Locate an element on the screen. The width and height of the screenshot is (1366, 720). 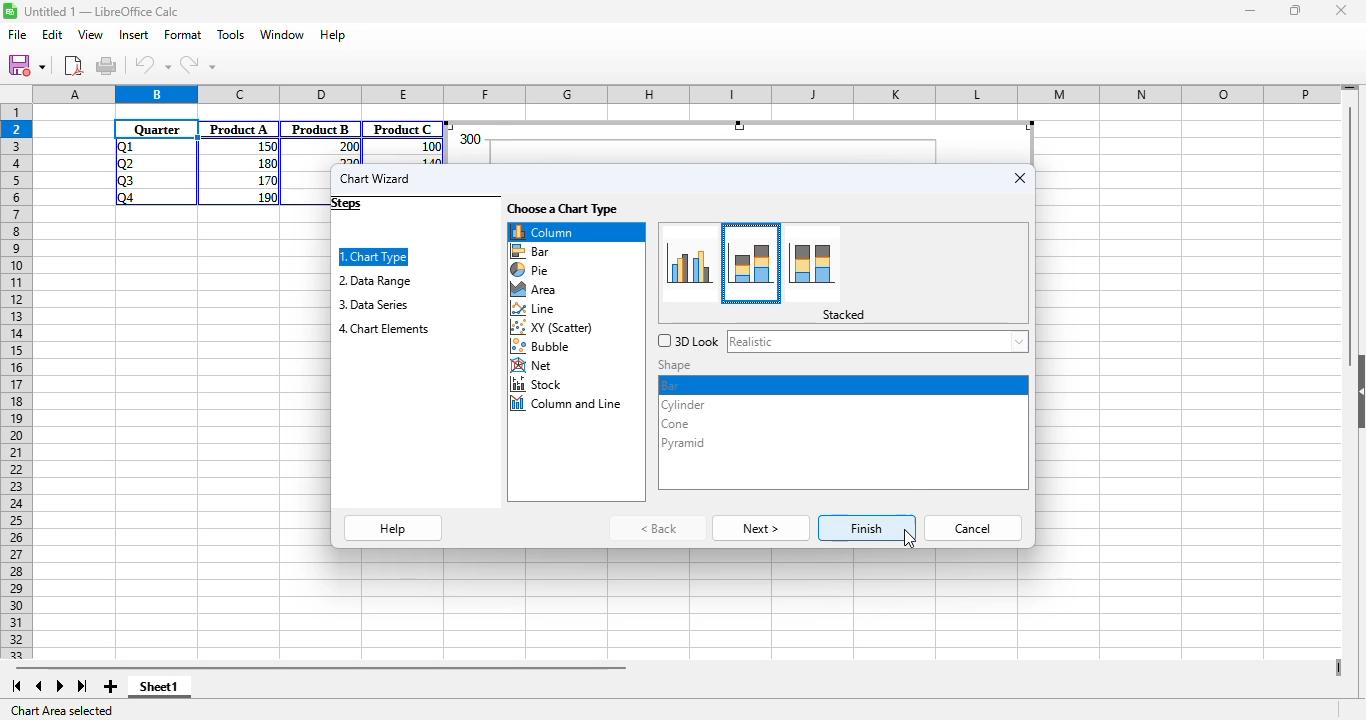
maximize is located at coordinates (1297, 11).